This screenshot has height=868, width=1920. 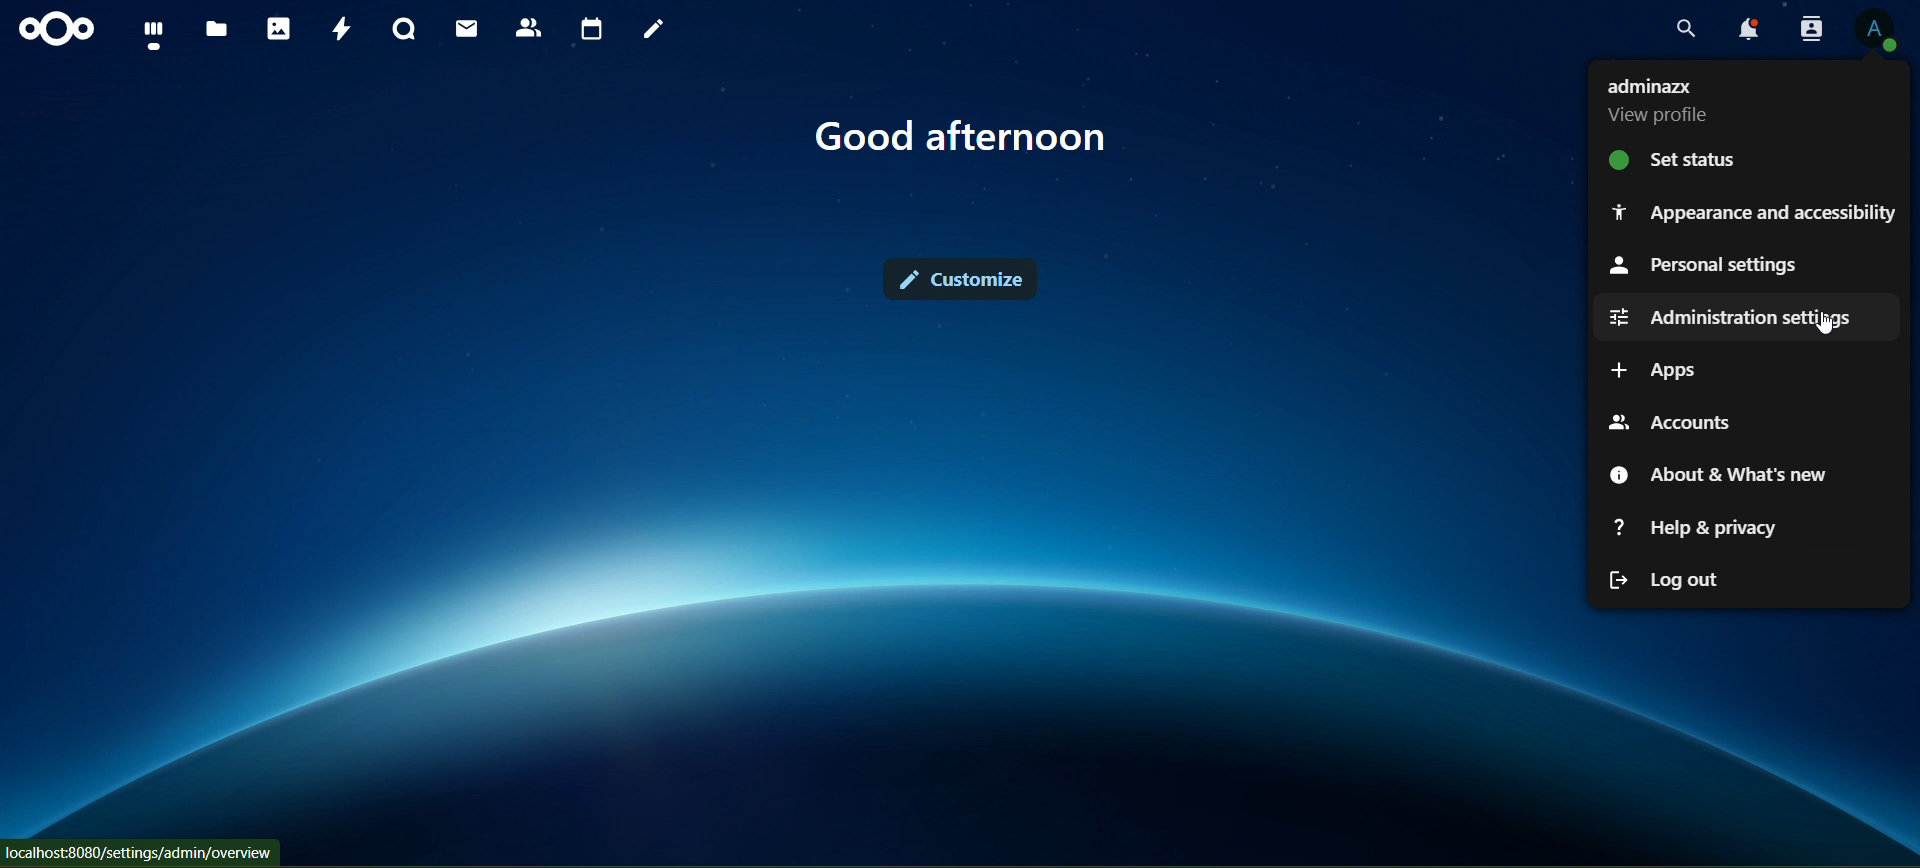 What do you see at coordinates (56, 29) in the screenshot?
I see `icon` at bounding box center [56, 29].